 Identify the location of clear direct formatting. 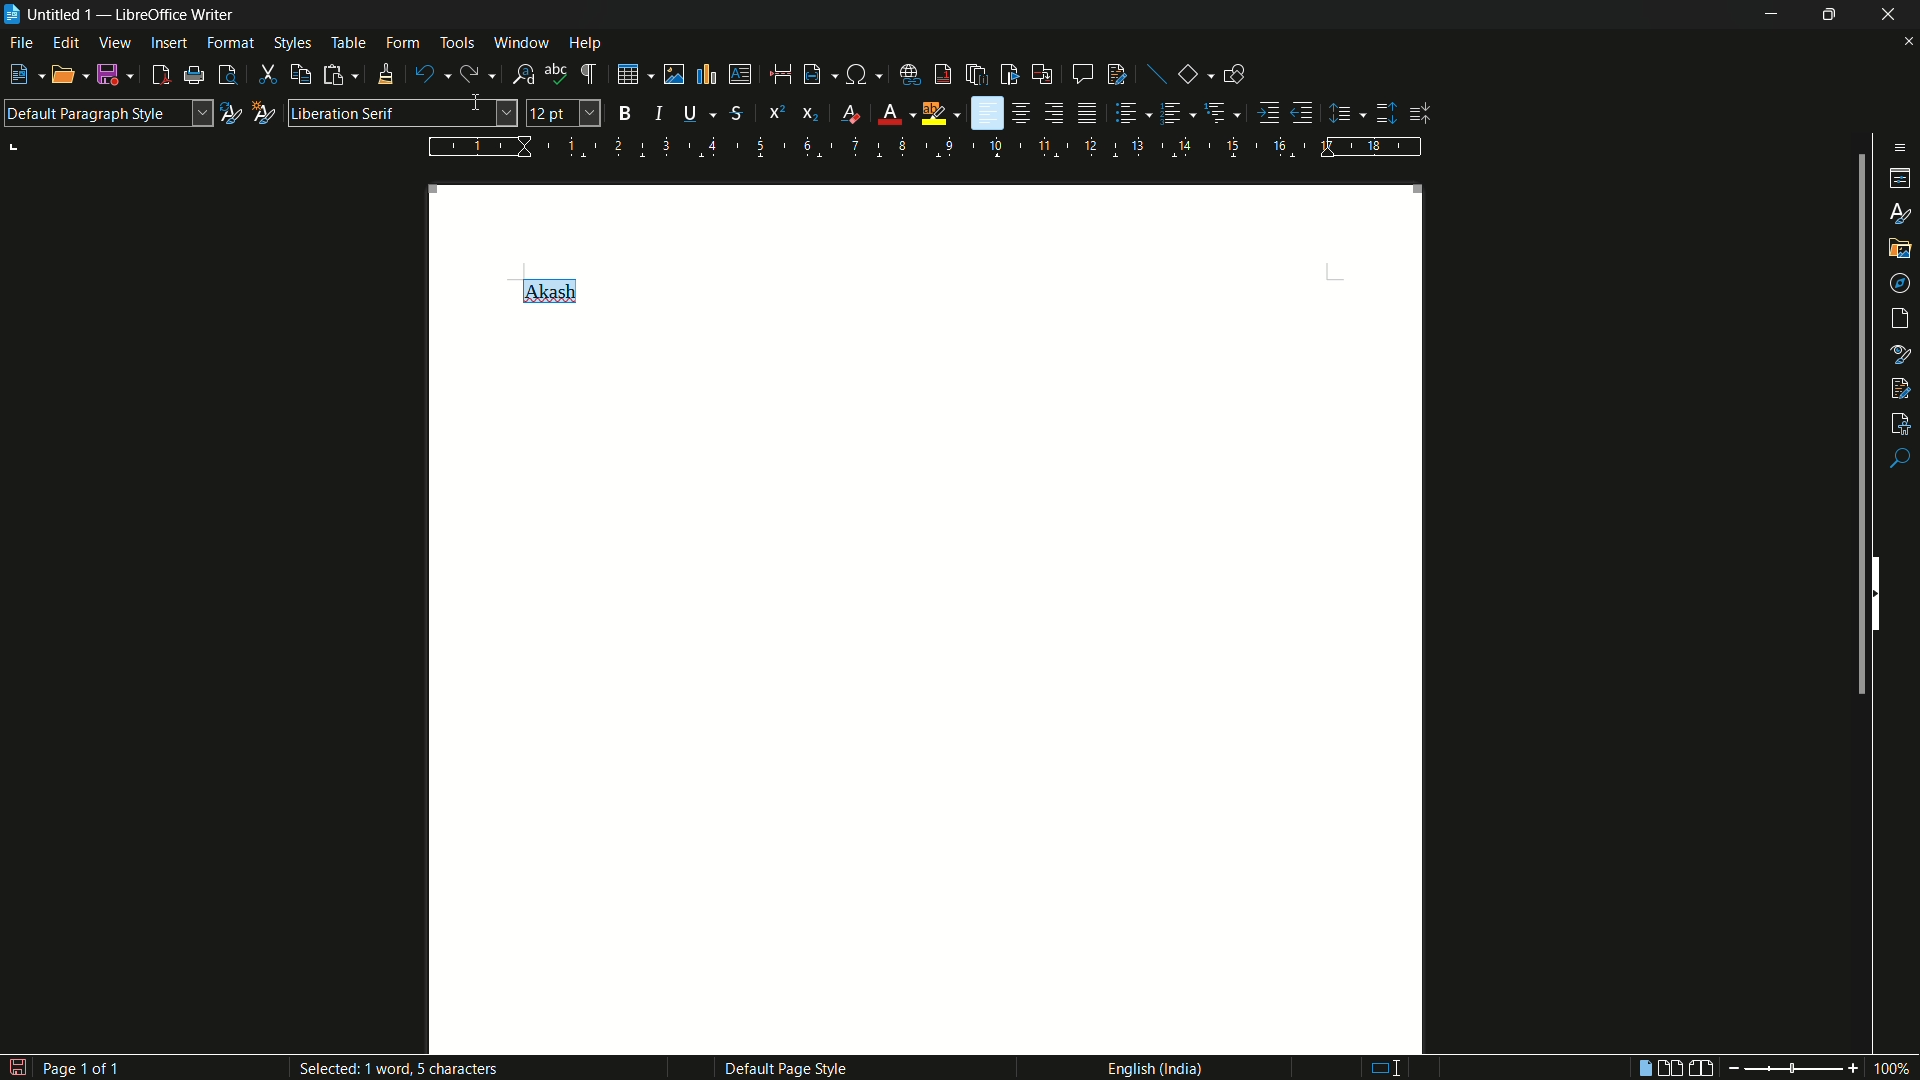
(854, 115).